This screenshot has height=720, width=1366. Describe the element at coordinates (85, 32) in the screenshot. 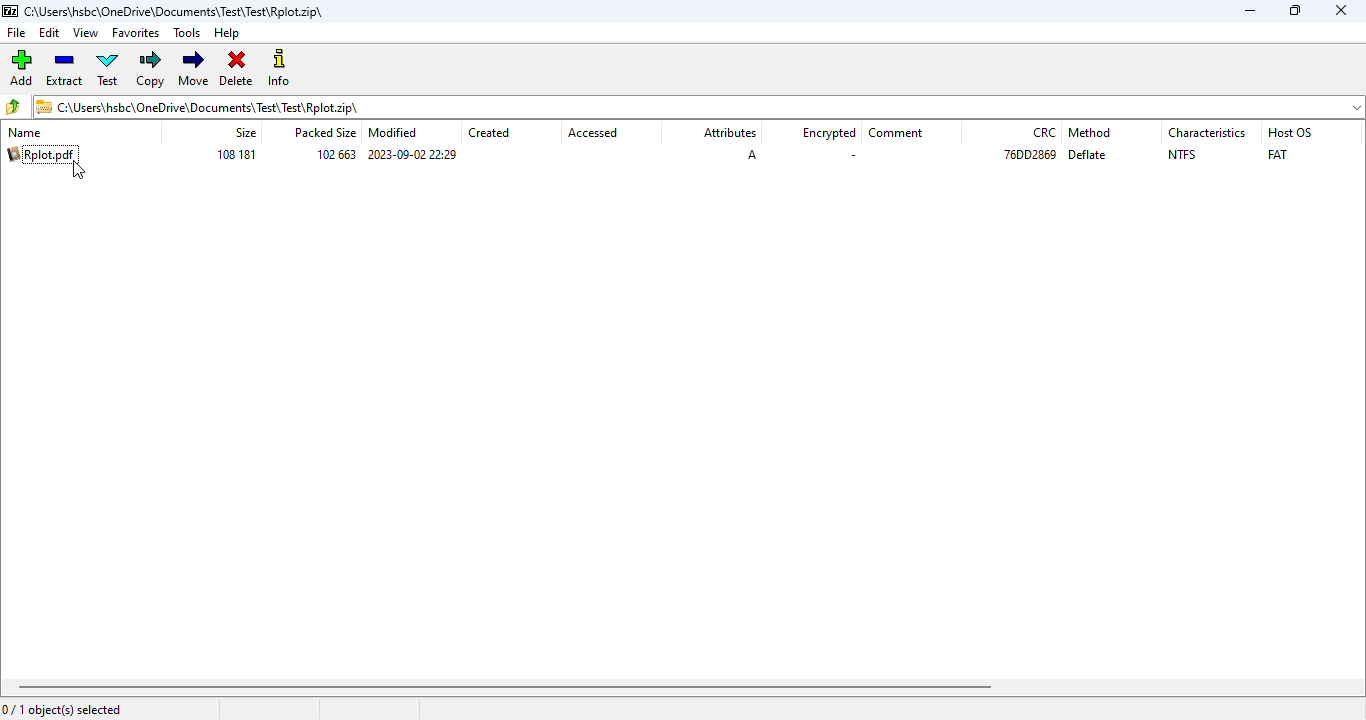

I see `view` at that location.